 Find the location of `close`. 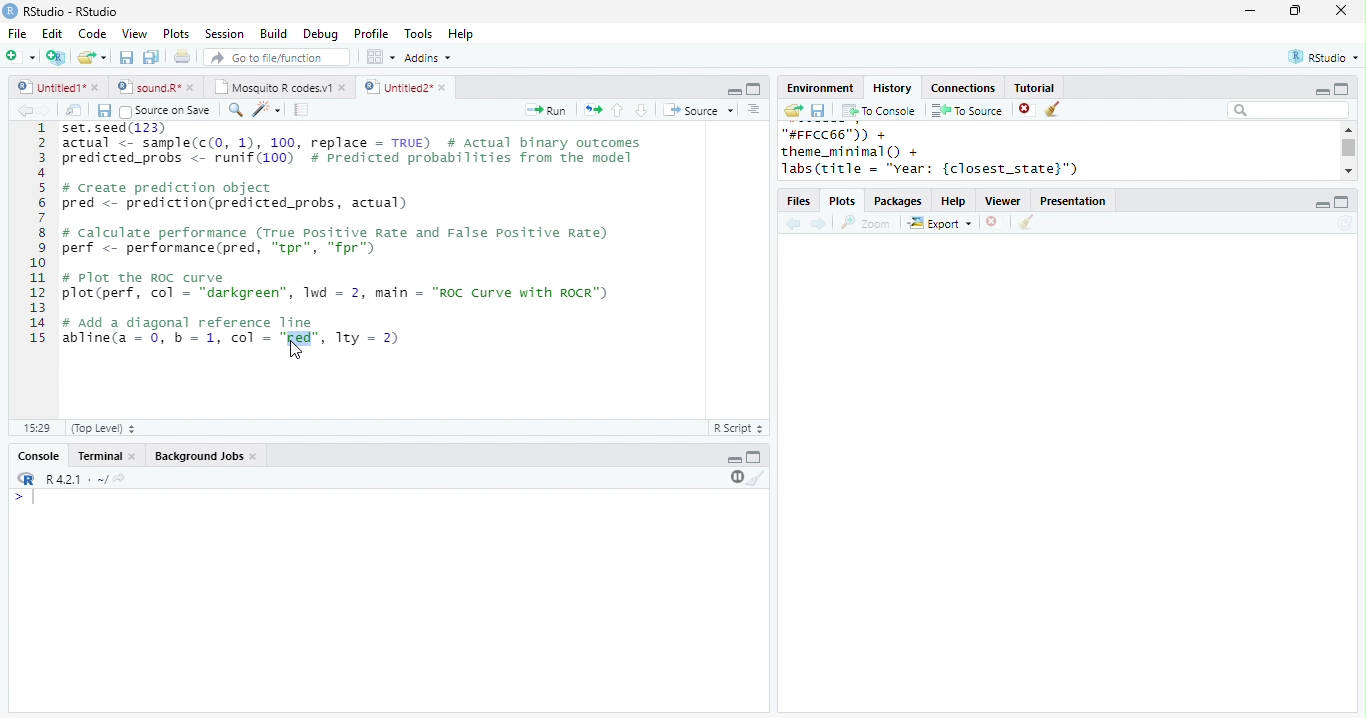

close is located at coordinates (445, 88).